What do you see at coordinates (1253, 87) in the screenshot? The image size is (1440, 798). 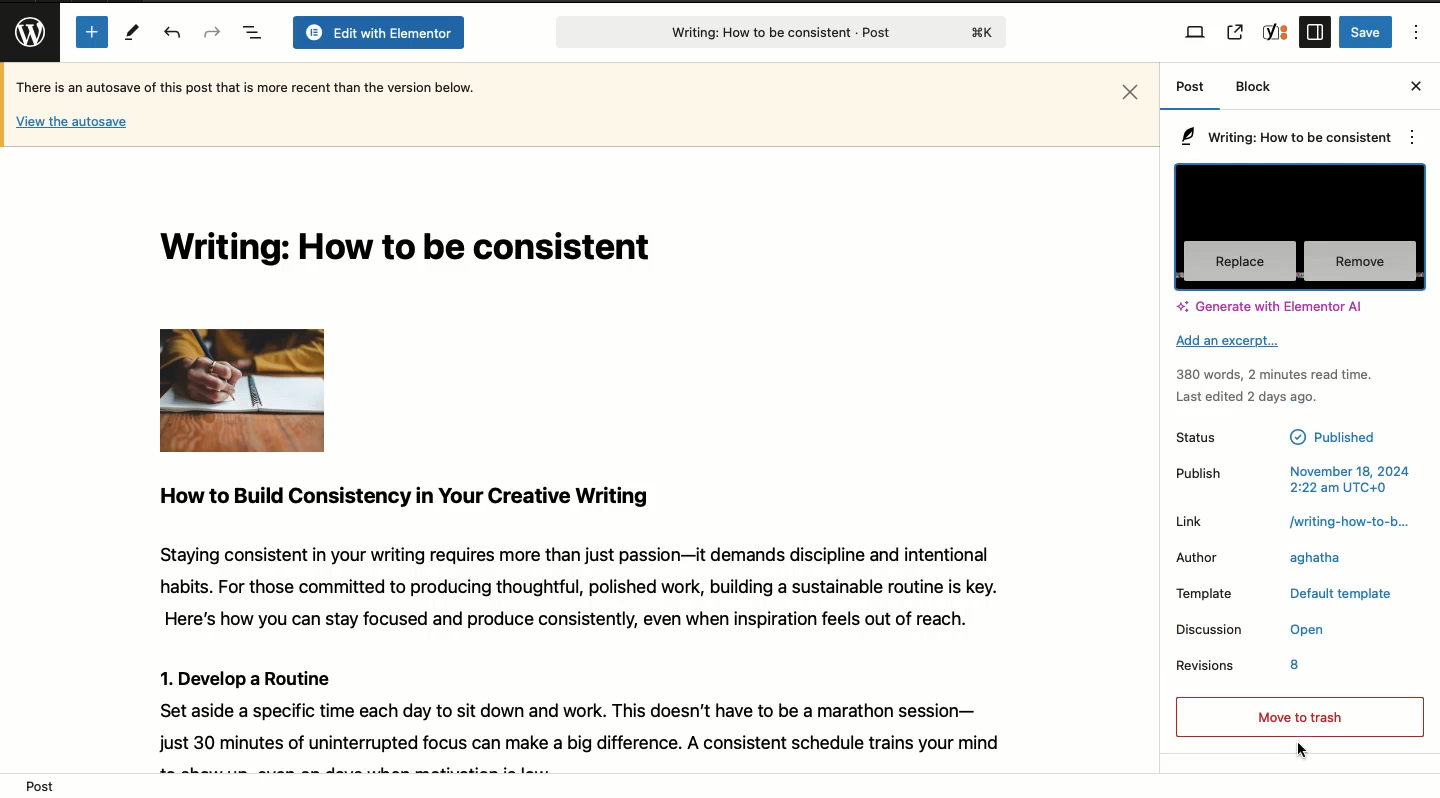 I see `Block` at bounding box center [1253, 87].